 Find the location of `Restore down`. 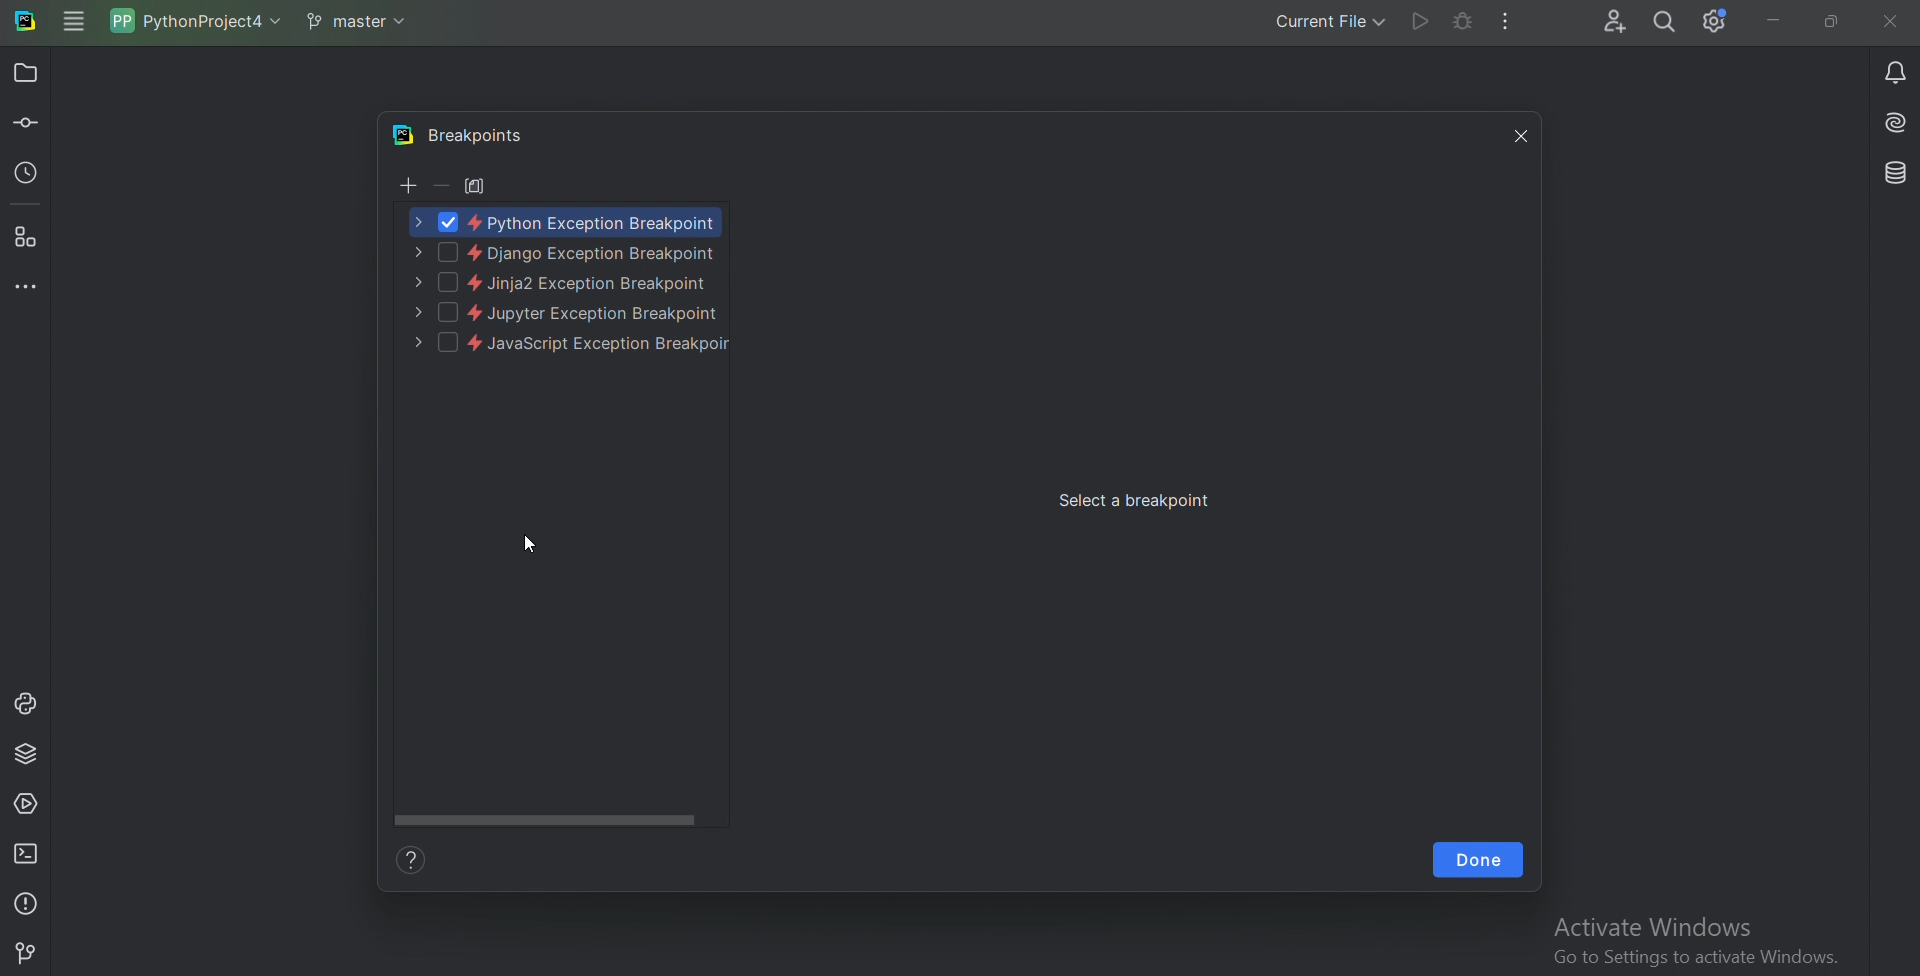

Restore down is located at coordinates (1831, 22).